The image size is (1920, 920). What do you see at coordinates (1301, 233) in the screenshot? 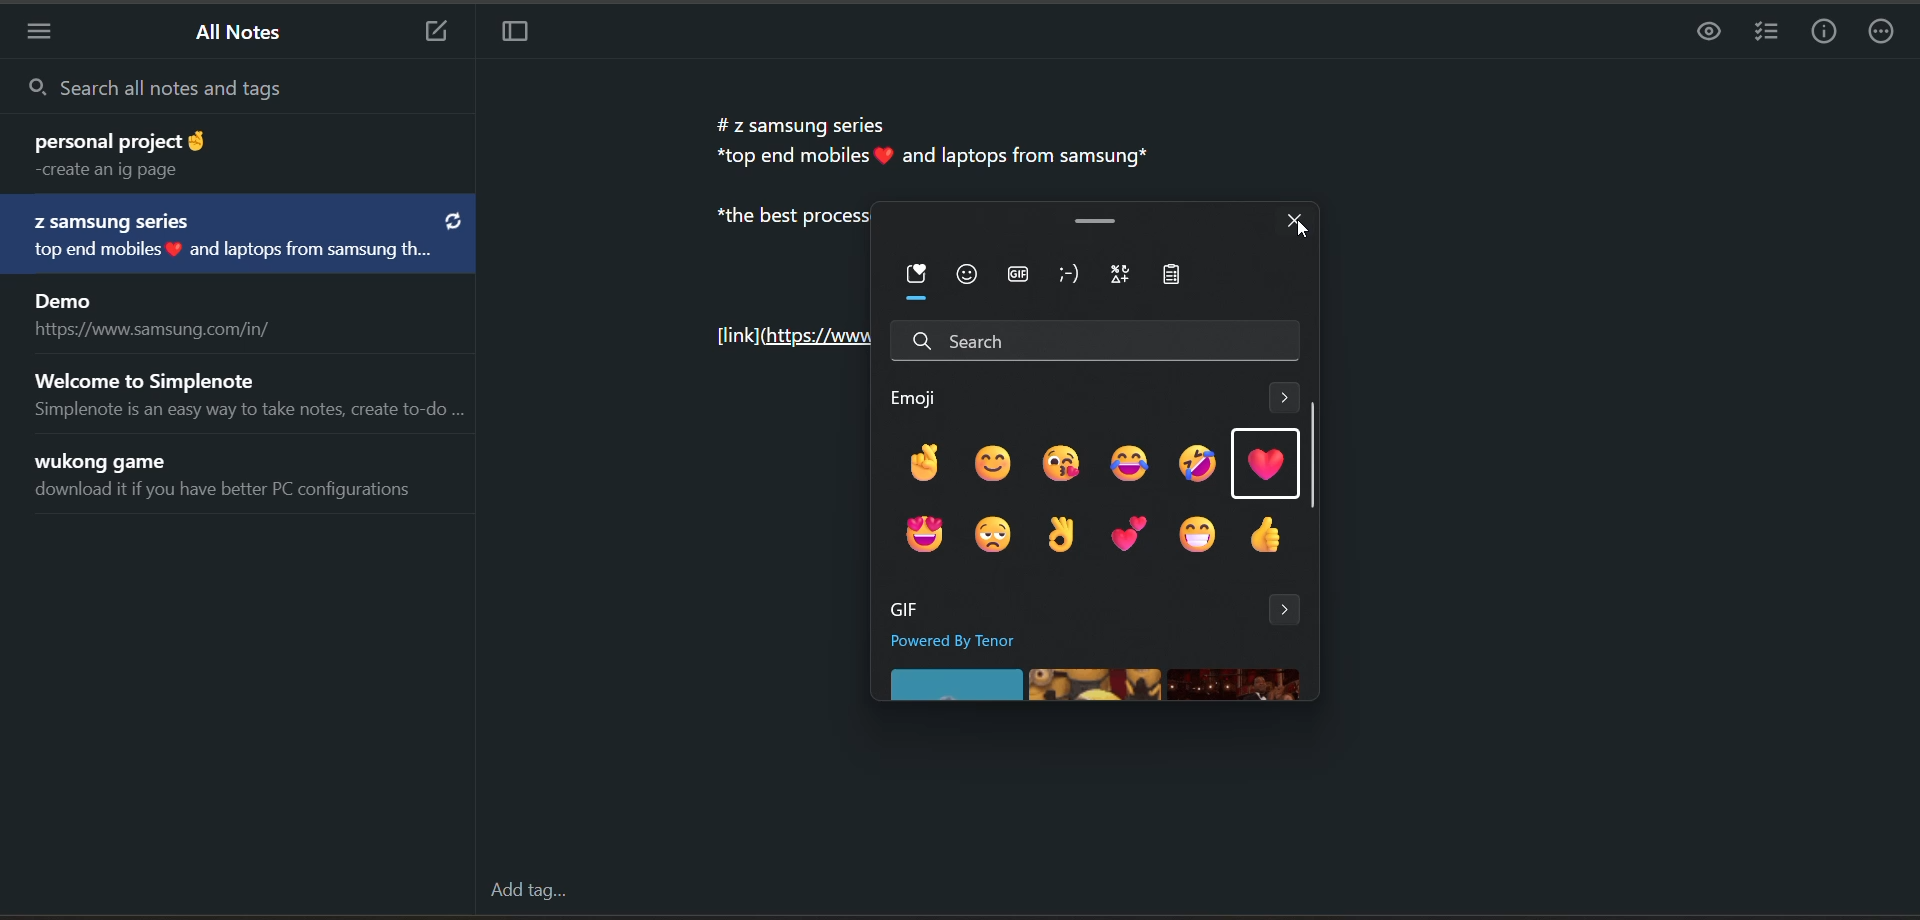
I see `cursor` at bounding box center [1301, 233].